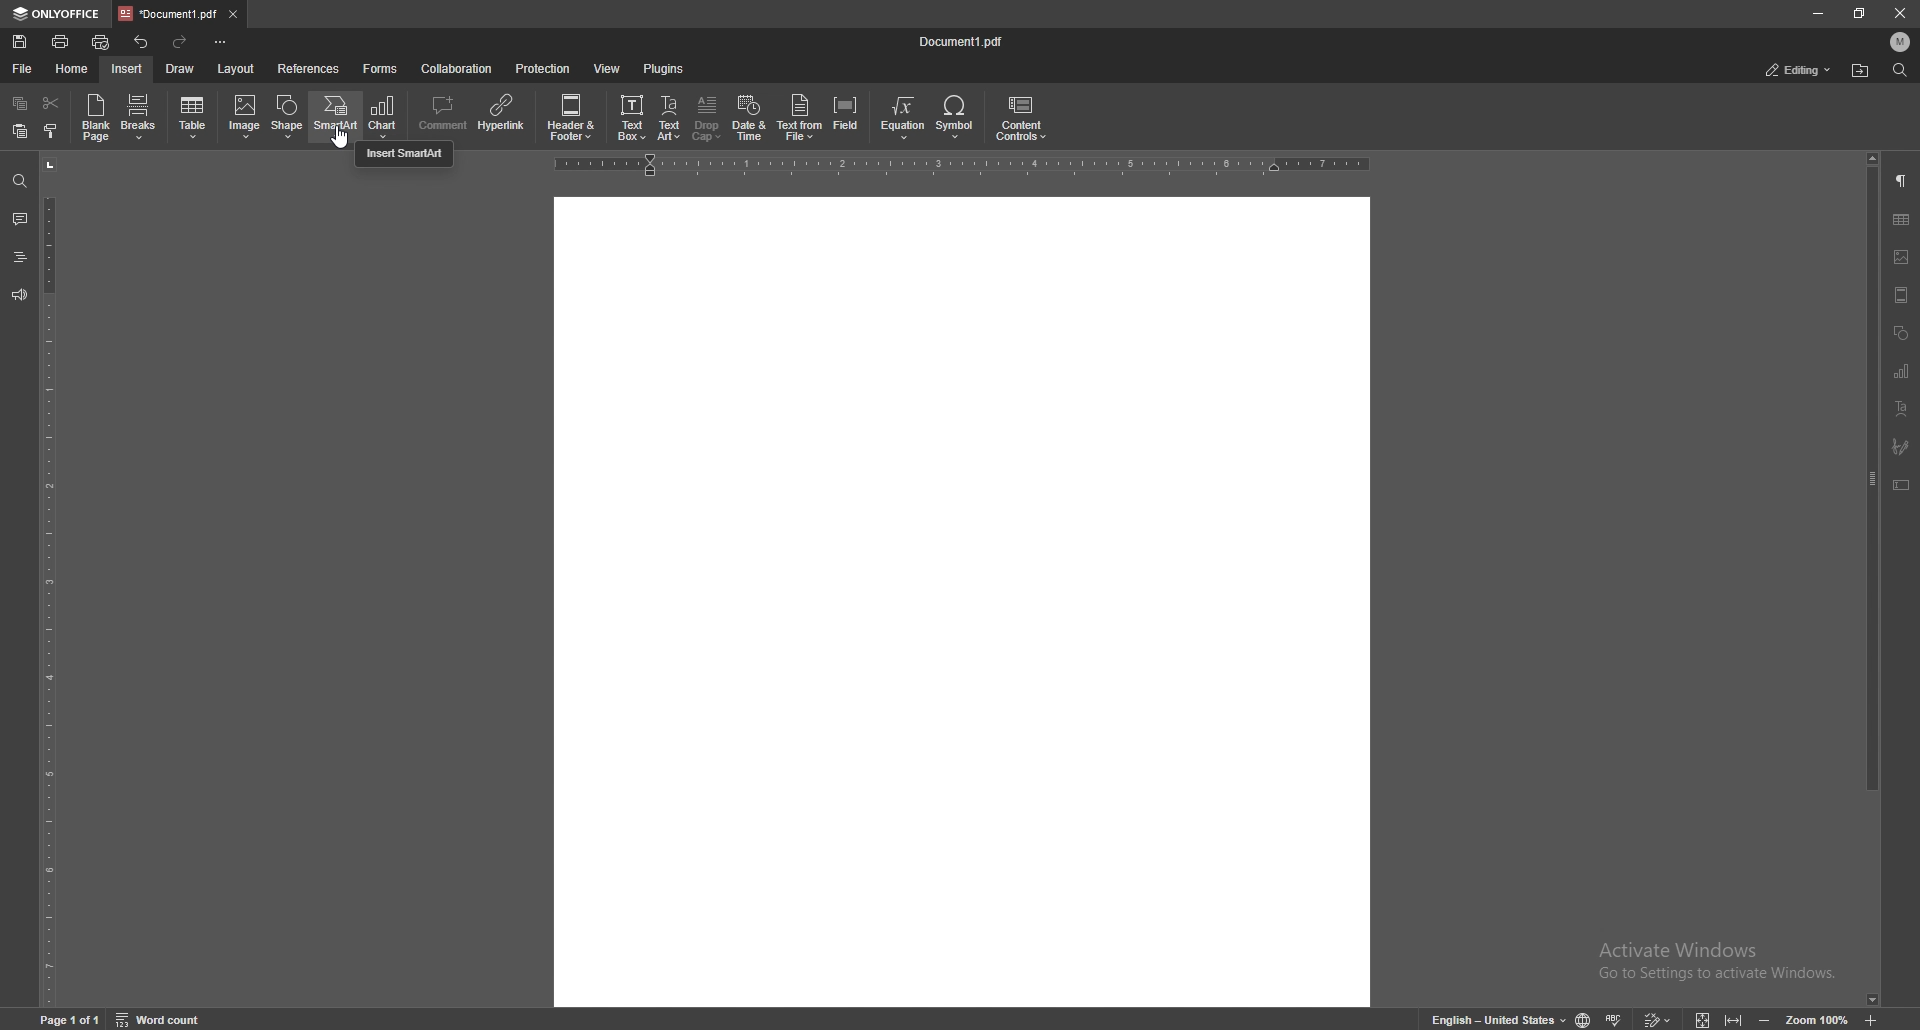  What do you see at coordinates (961, 603) in the screenshot?
I see `document` at bounding box center [961, 603].